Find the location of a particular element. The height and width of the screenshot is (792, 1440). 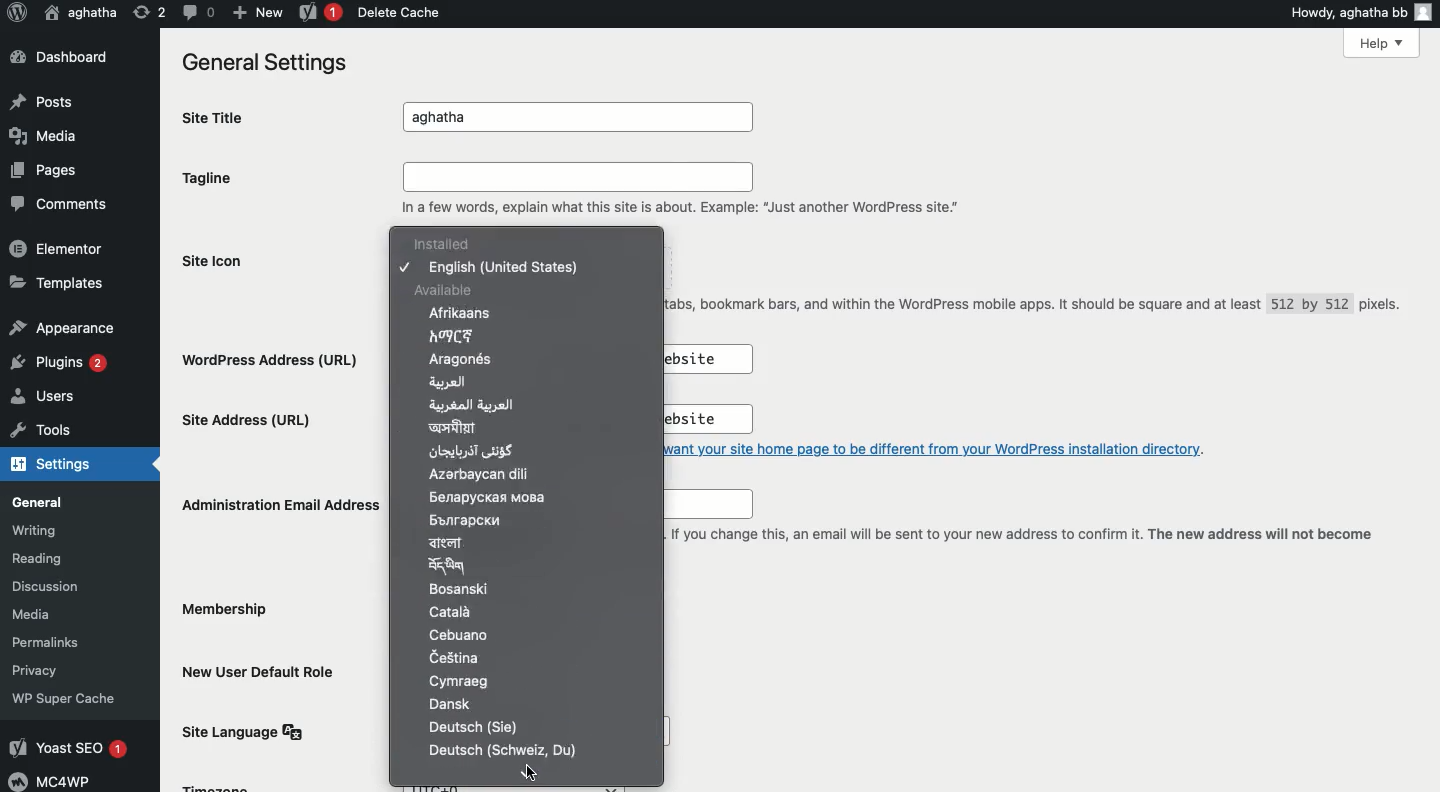

Wordpress address url is located at coordinates (277, 359).